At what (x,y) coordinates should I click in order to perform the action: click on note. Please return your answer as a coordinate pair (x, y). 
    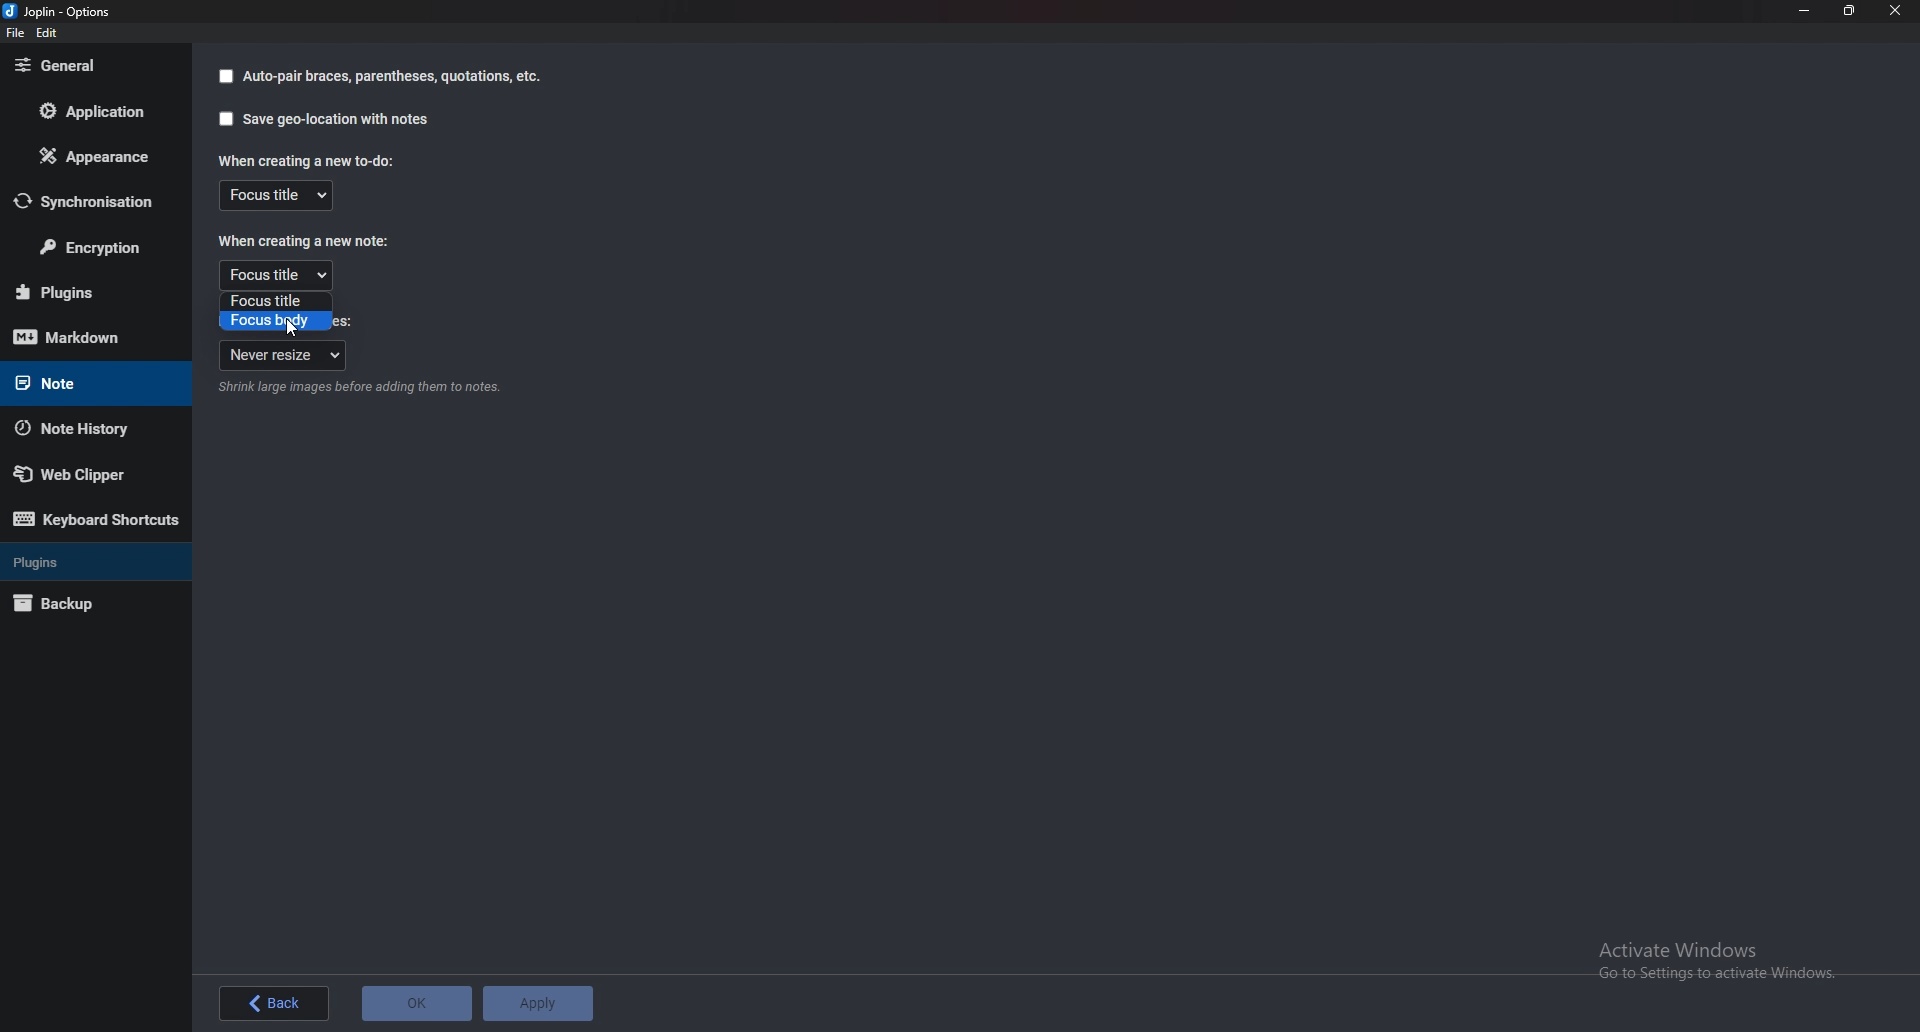
    Looking at the image, I should click on (86, 382).